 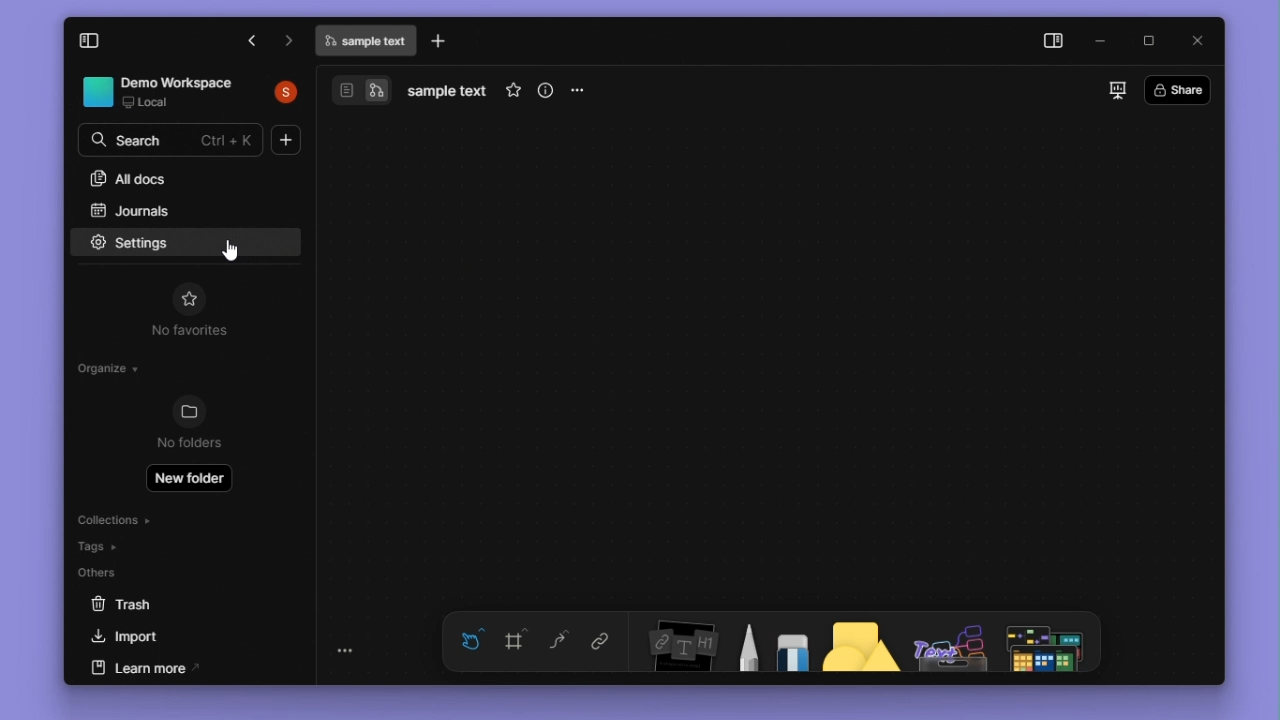 What do you see at coordinates (159, 575) in the screenshot?
I see `others` at bounding box center [159, 575].